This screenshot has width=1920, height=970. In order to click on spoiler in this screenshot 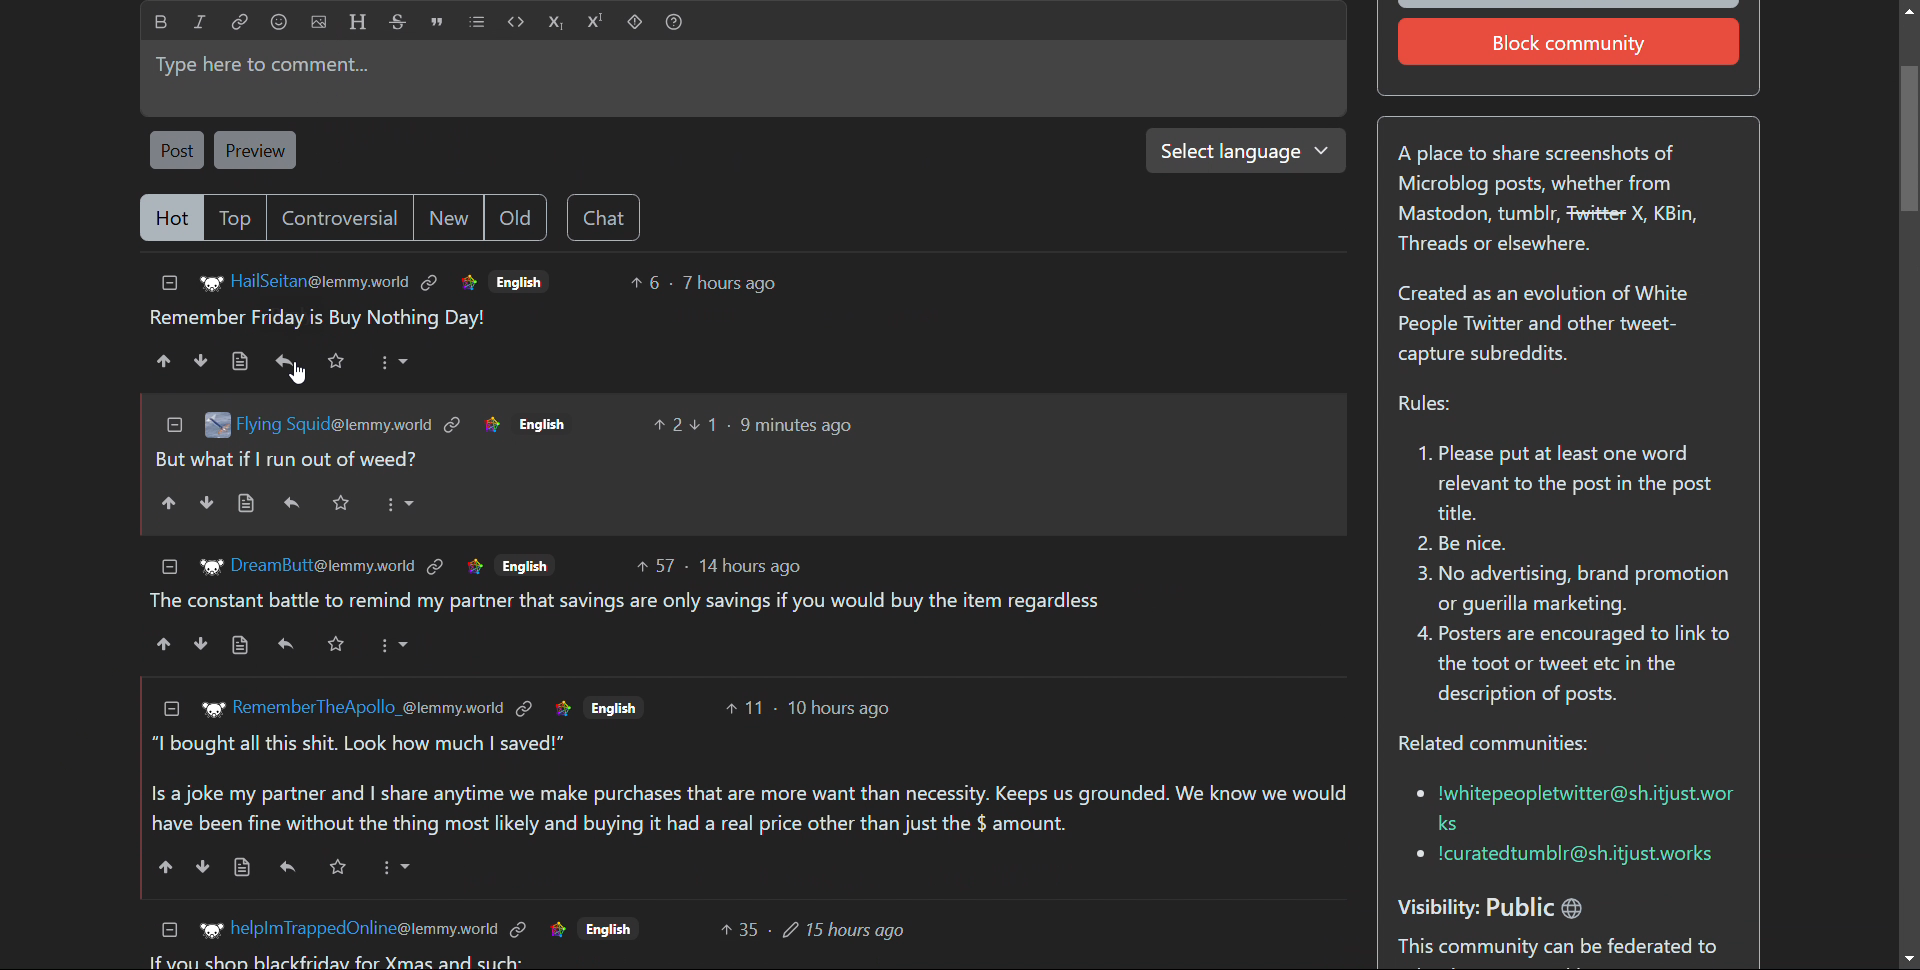, I will do `click(635, 23)`.